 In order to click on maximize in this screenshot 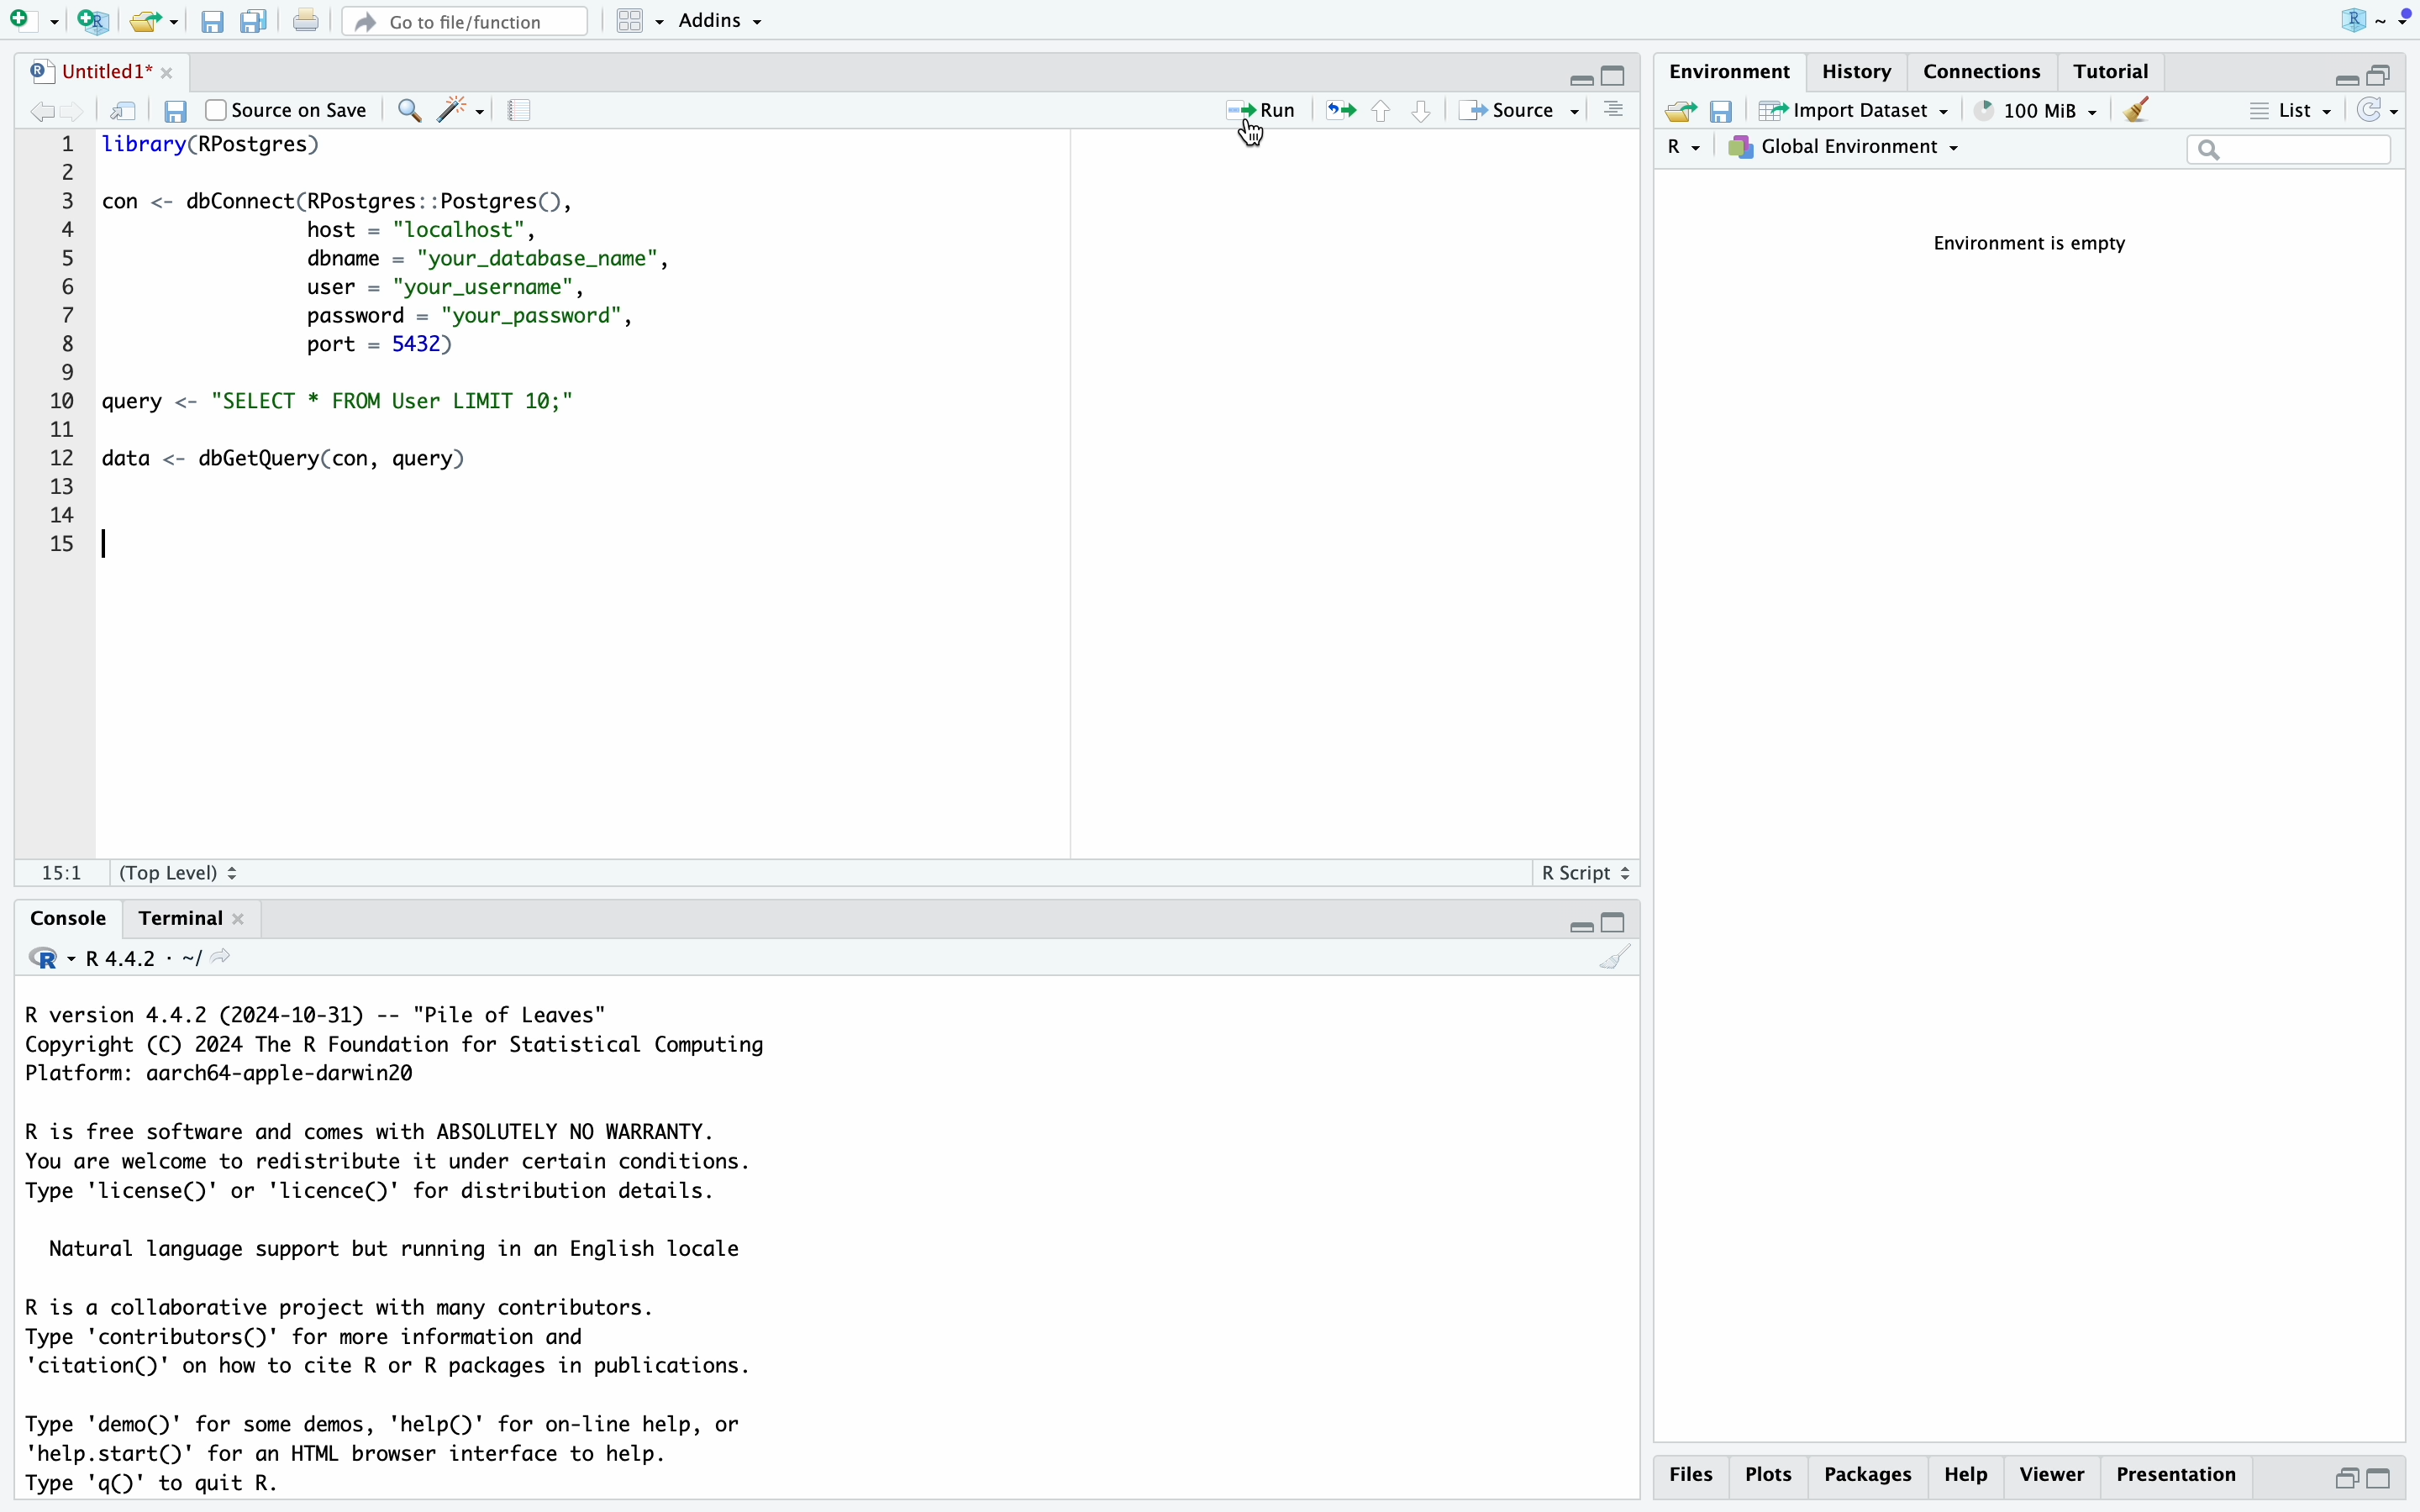, I will do `click(1616, 922)`.